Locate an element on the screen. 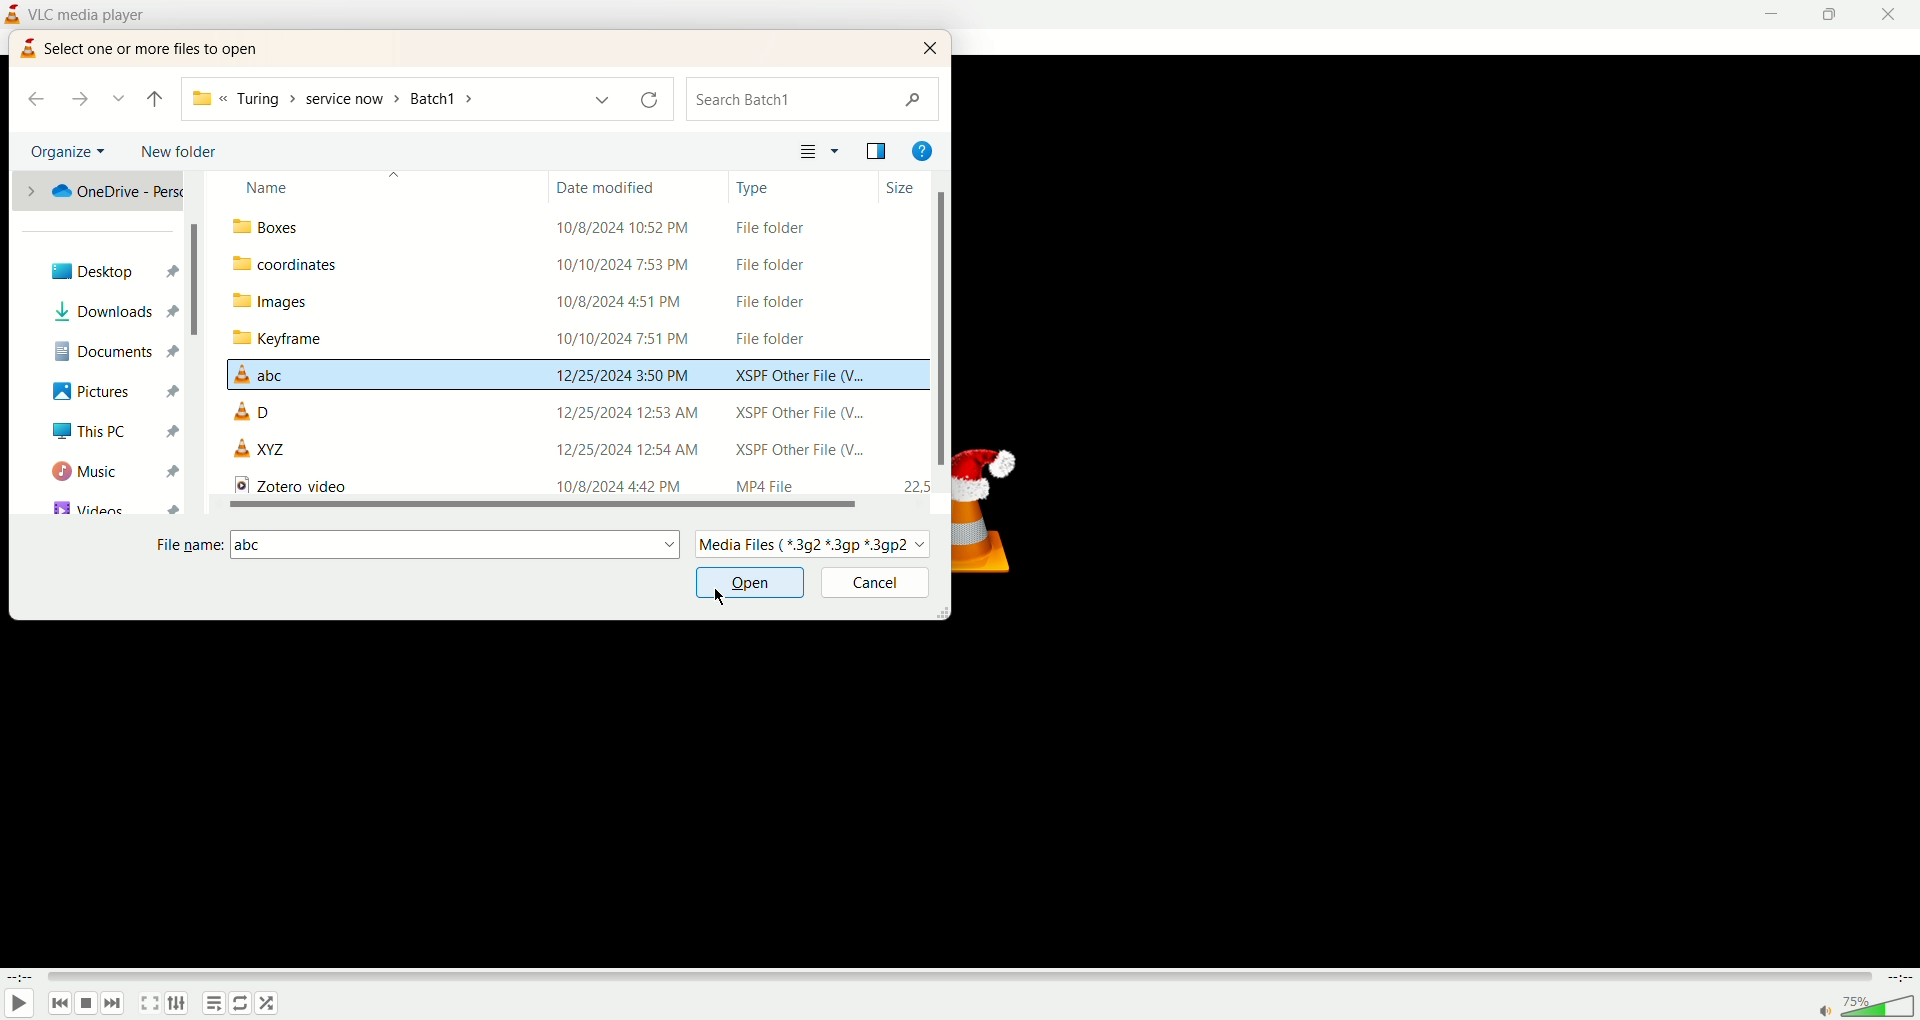 The width and height of the screenshot is (1920, 1020). close is located at coordinates (1894, 15).